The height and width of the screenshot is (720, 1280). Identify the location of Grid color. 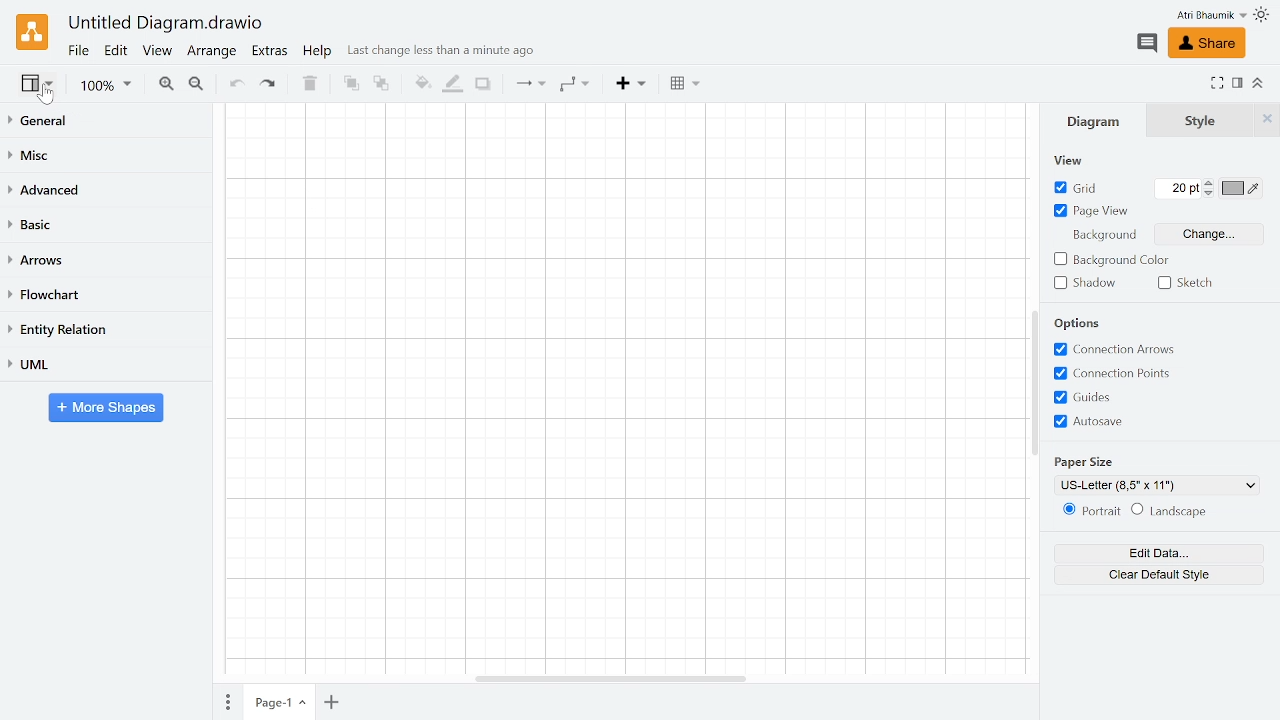
(1241, 189).